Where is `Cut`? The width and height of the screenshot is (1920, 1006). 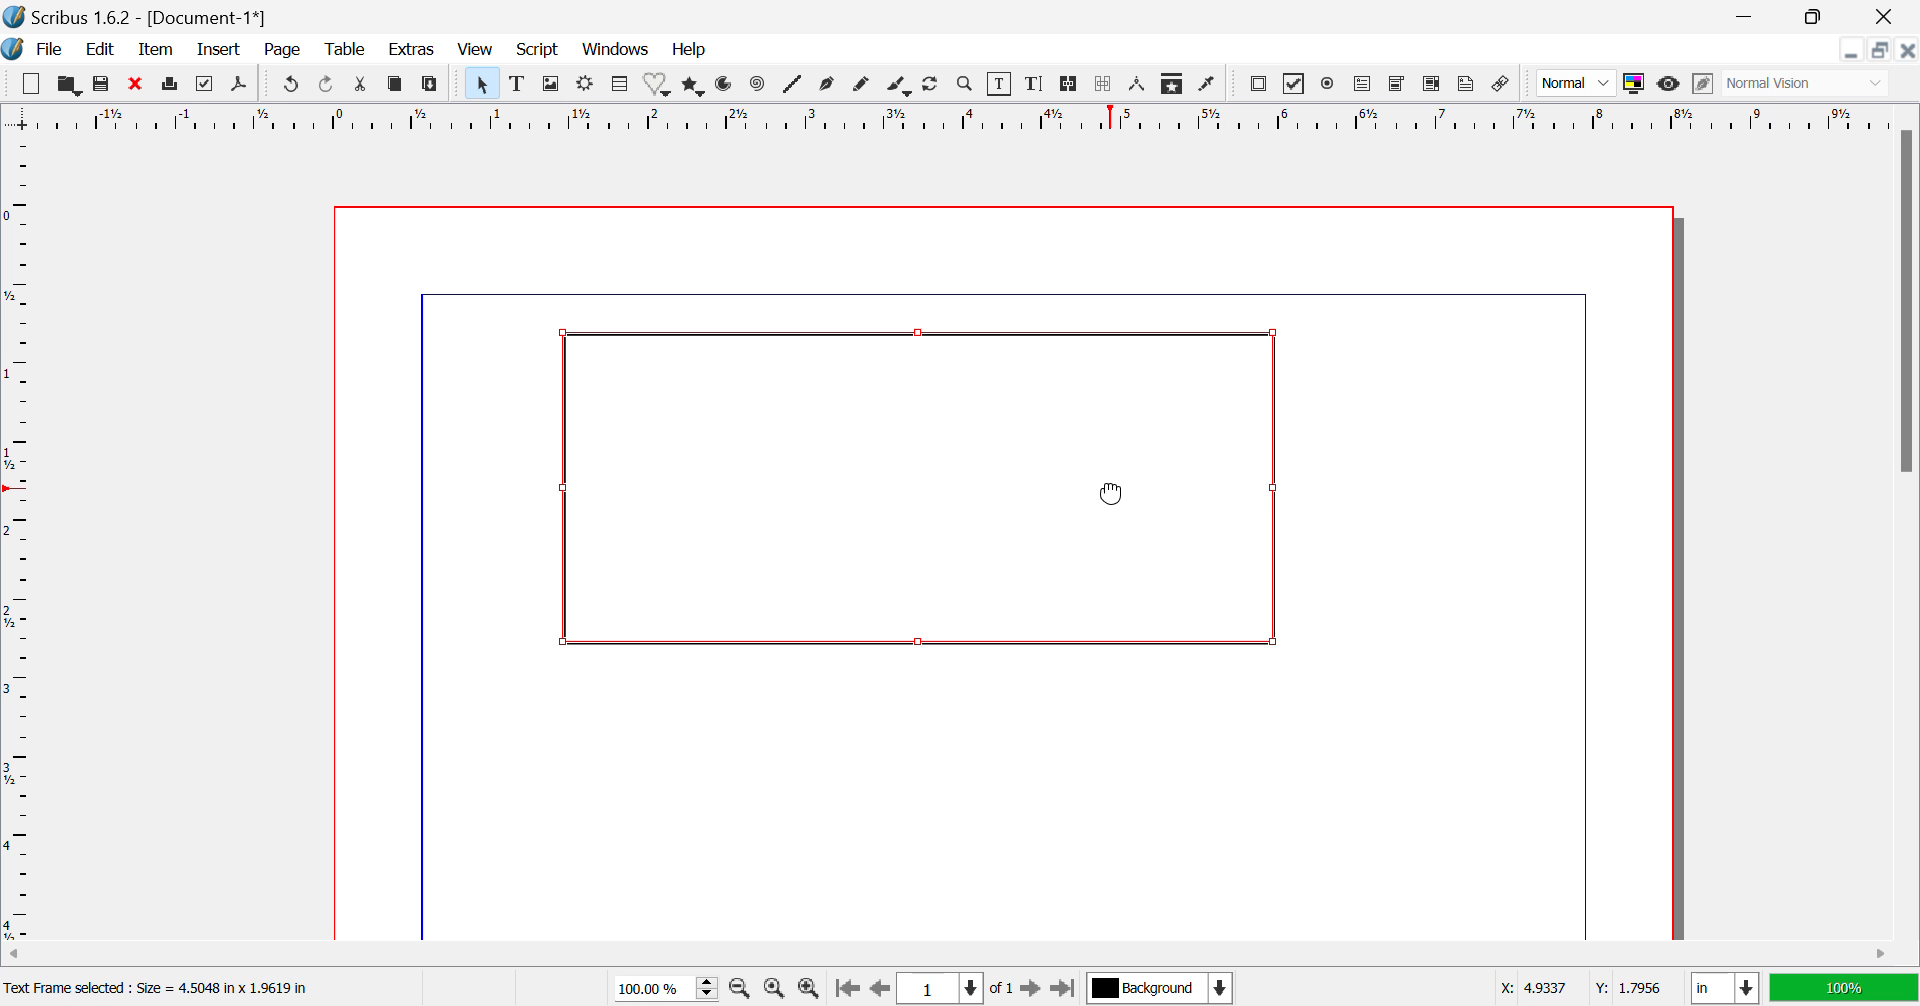
Cut is located at coordinates (361, 84).